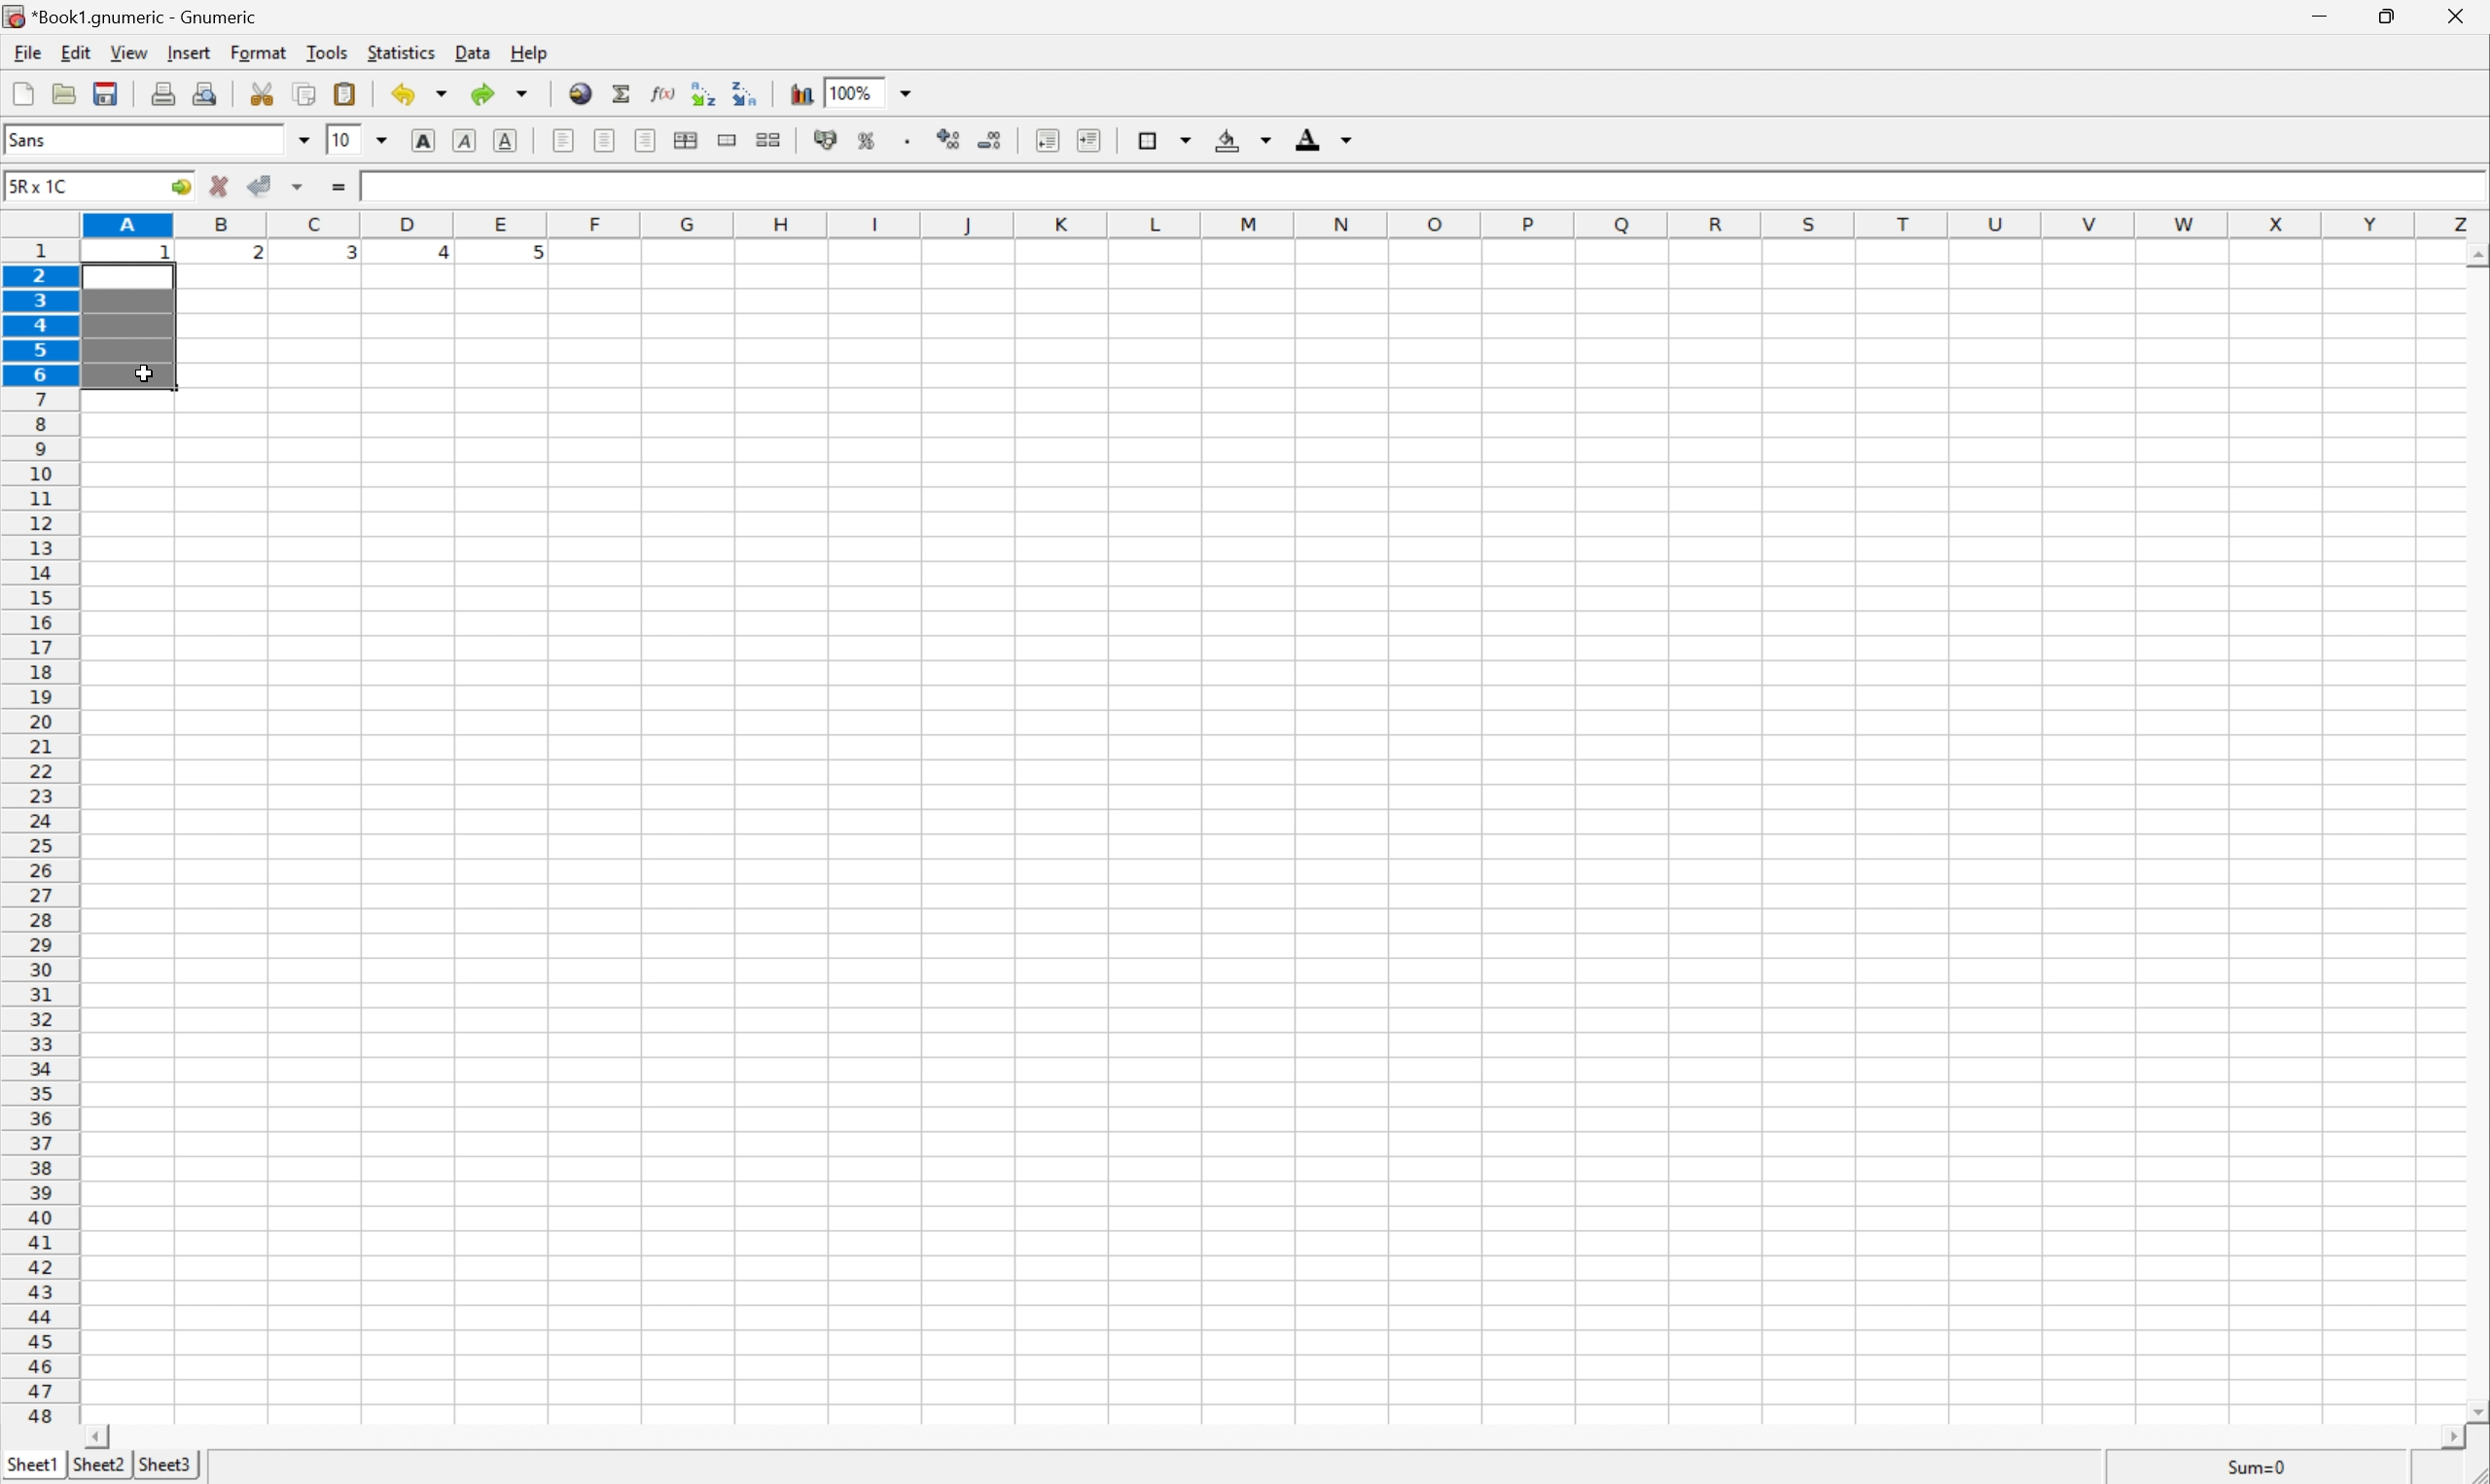  I want to click on data, so click(470, 52).